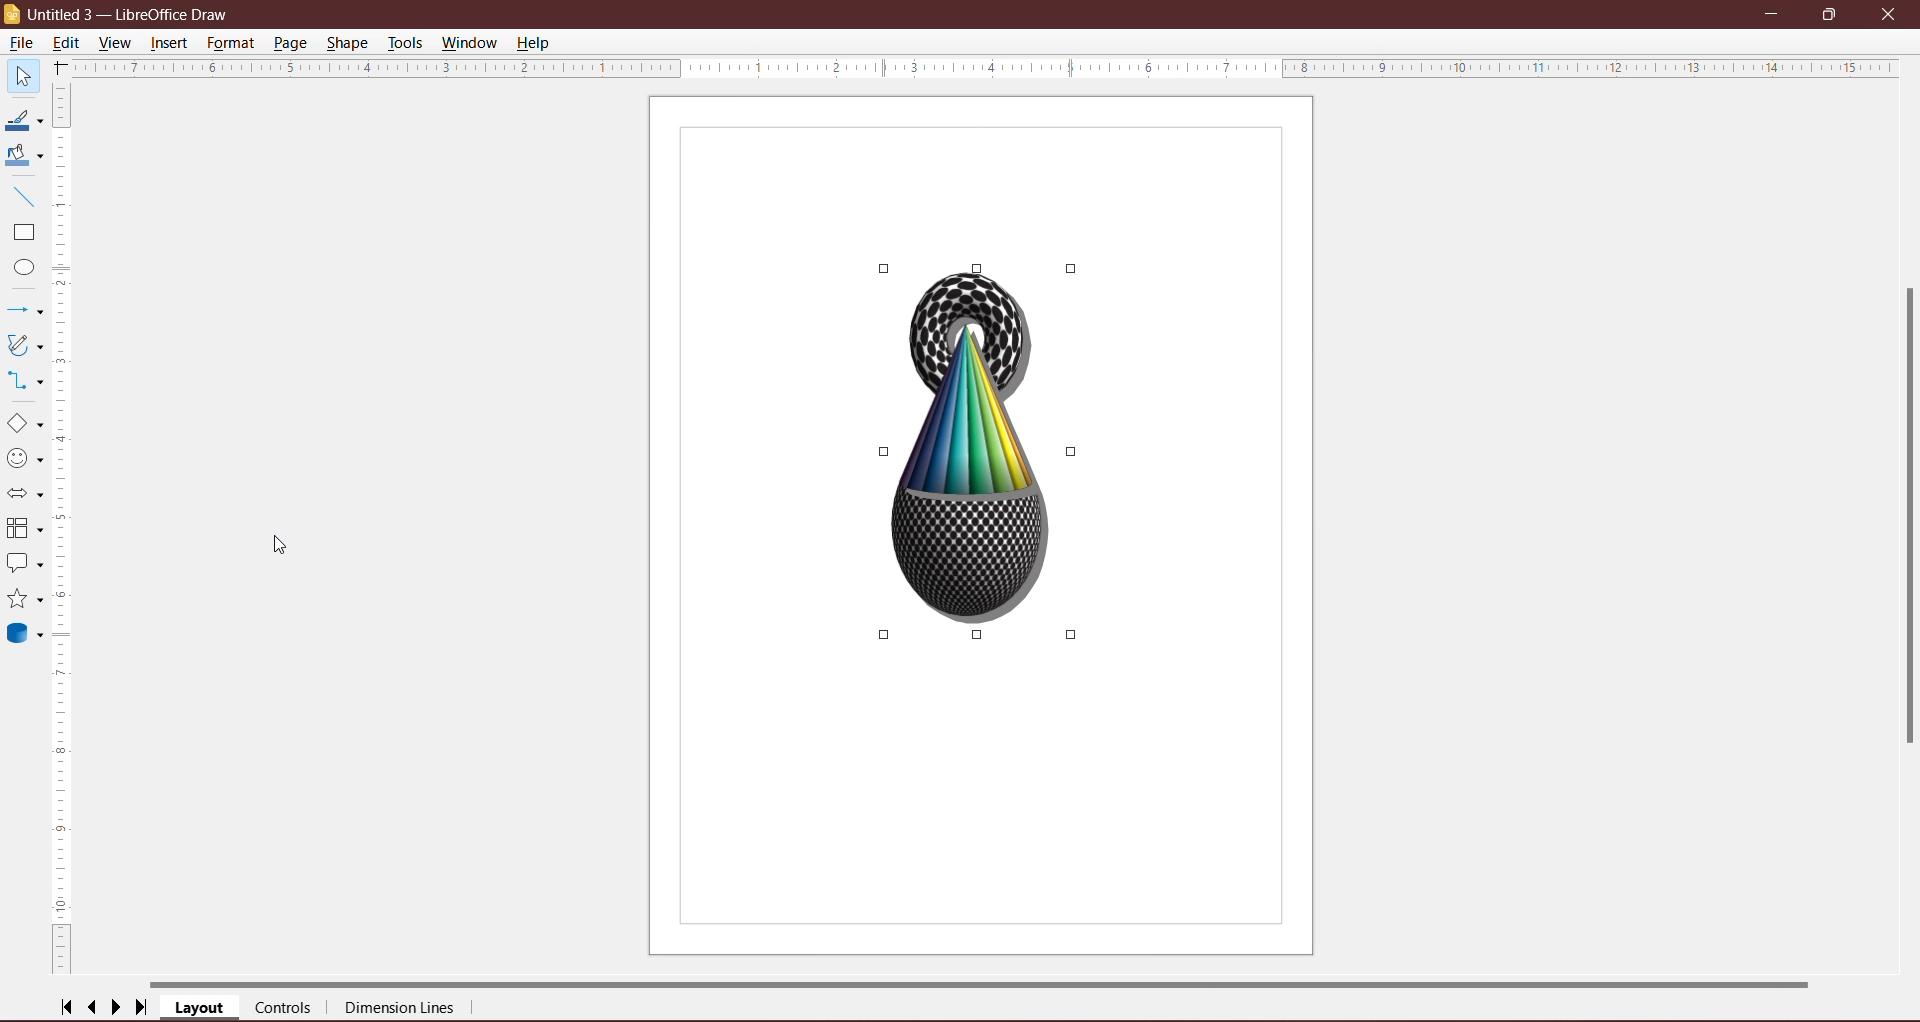  I want to click on Insert Line, so click(24, 196).